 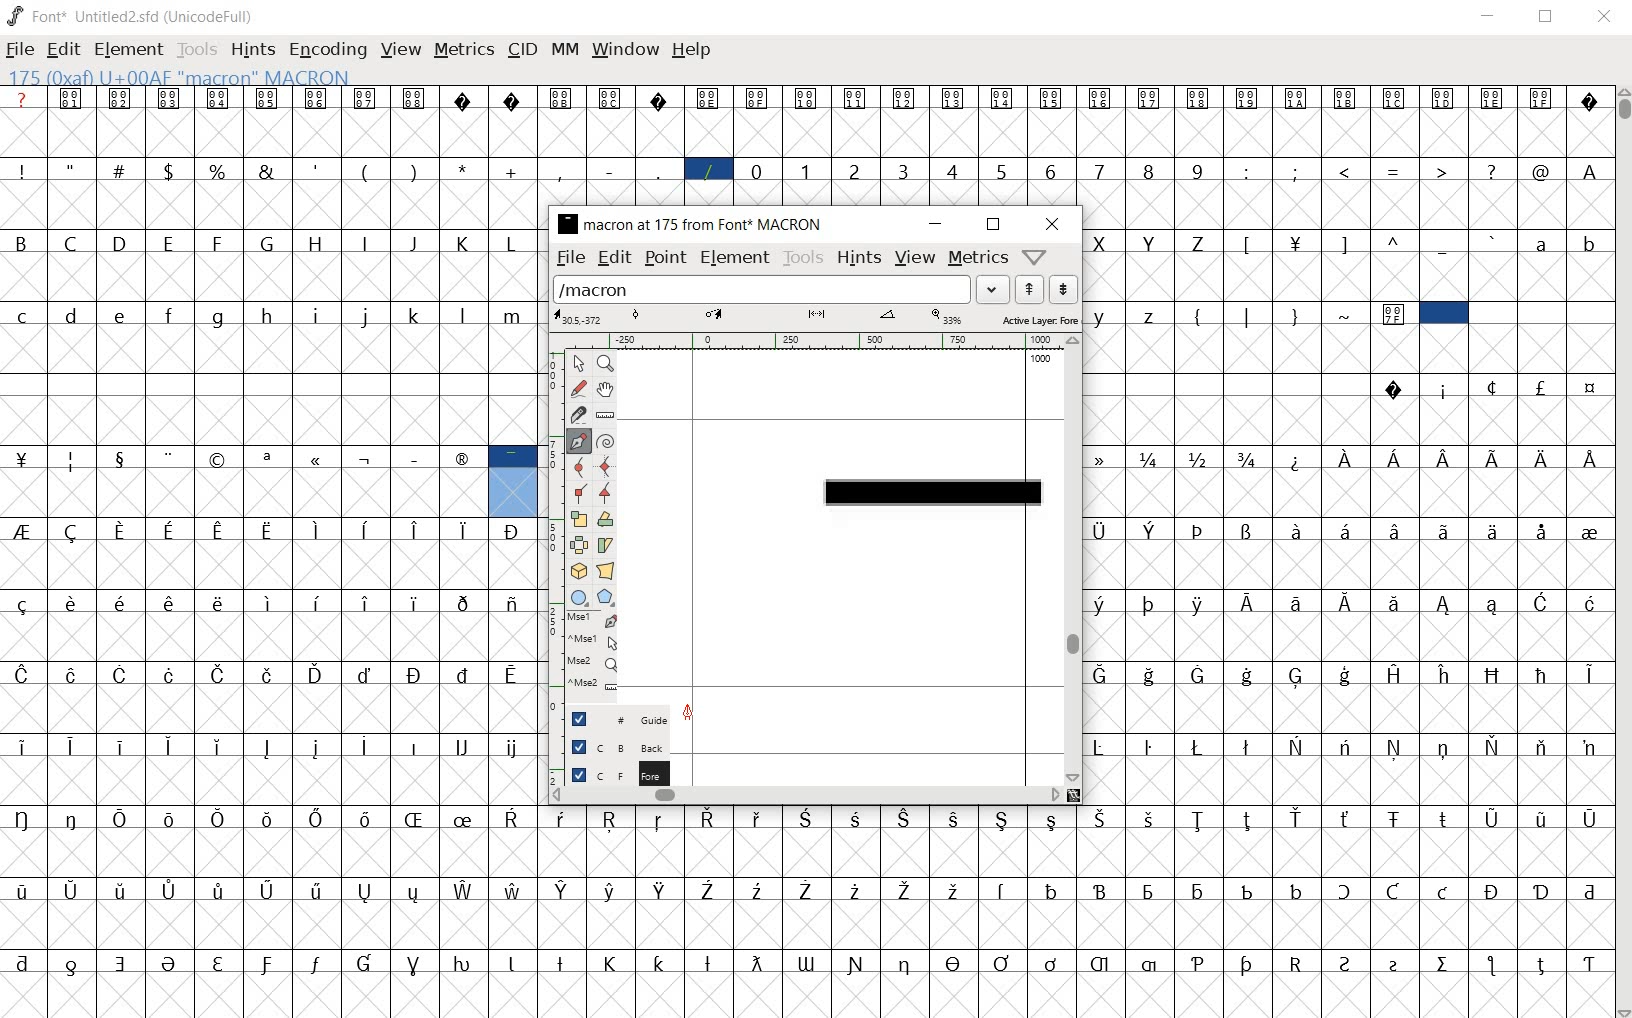 I want to click on Symbol, so click(x=23, y=819).